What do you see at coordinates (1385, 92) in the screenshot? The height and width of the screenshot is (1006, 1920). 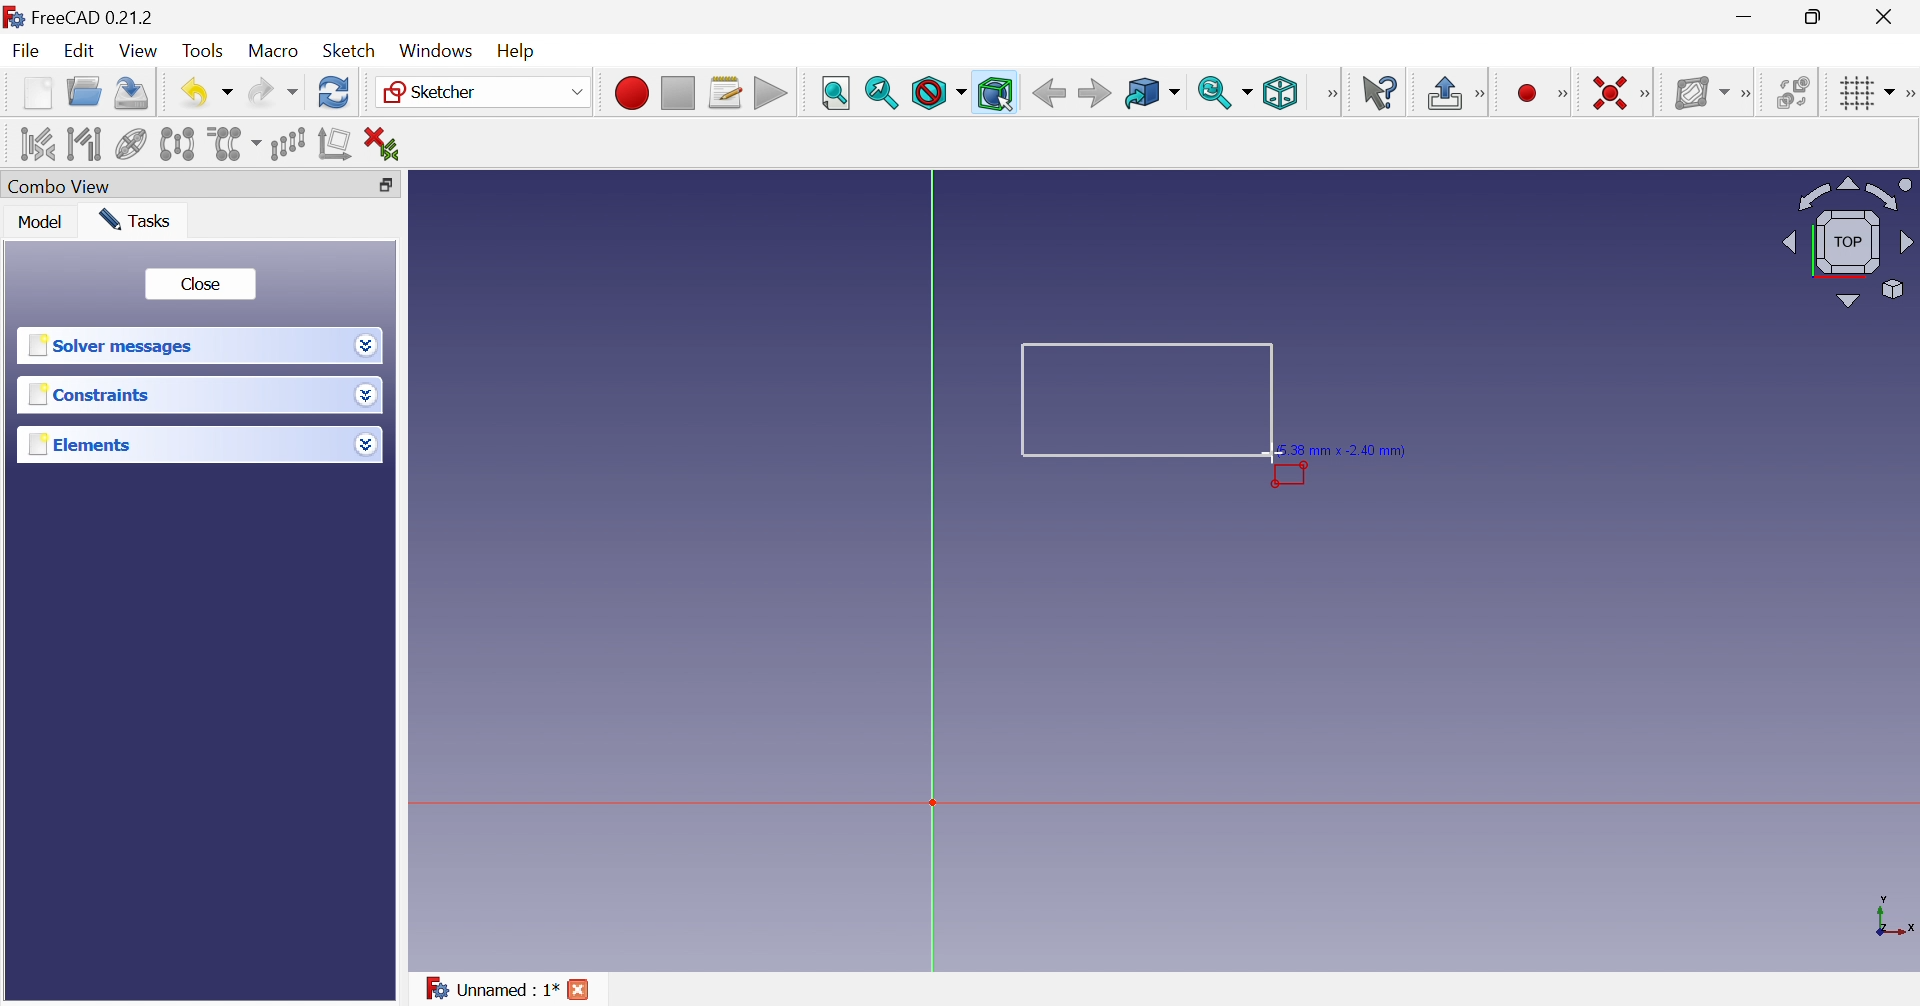 I see `What's this` at bounding box center [1385, 92].